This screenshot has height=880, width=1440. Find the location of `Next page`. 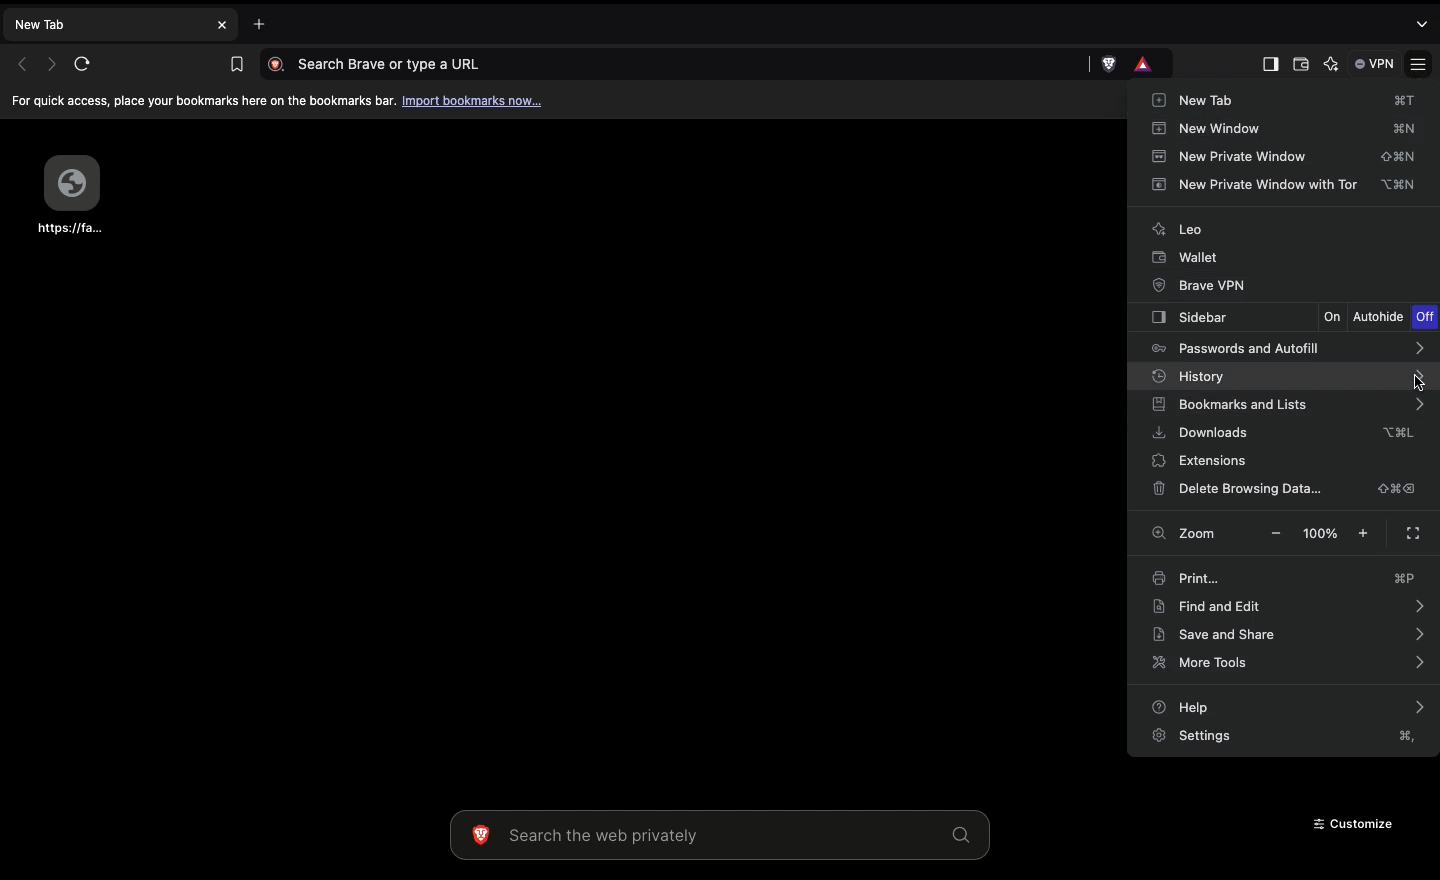

Next page is located at coordinates (48, 64).